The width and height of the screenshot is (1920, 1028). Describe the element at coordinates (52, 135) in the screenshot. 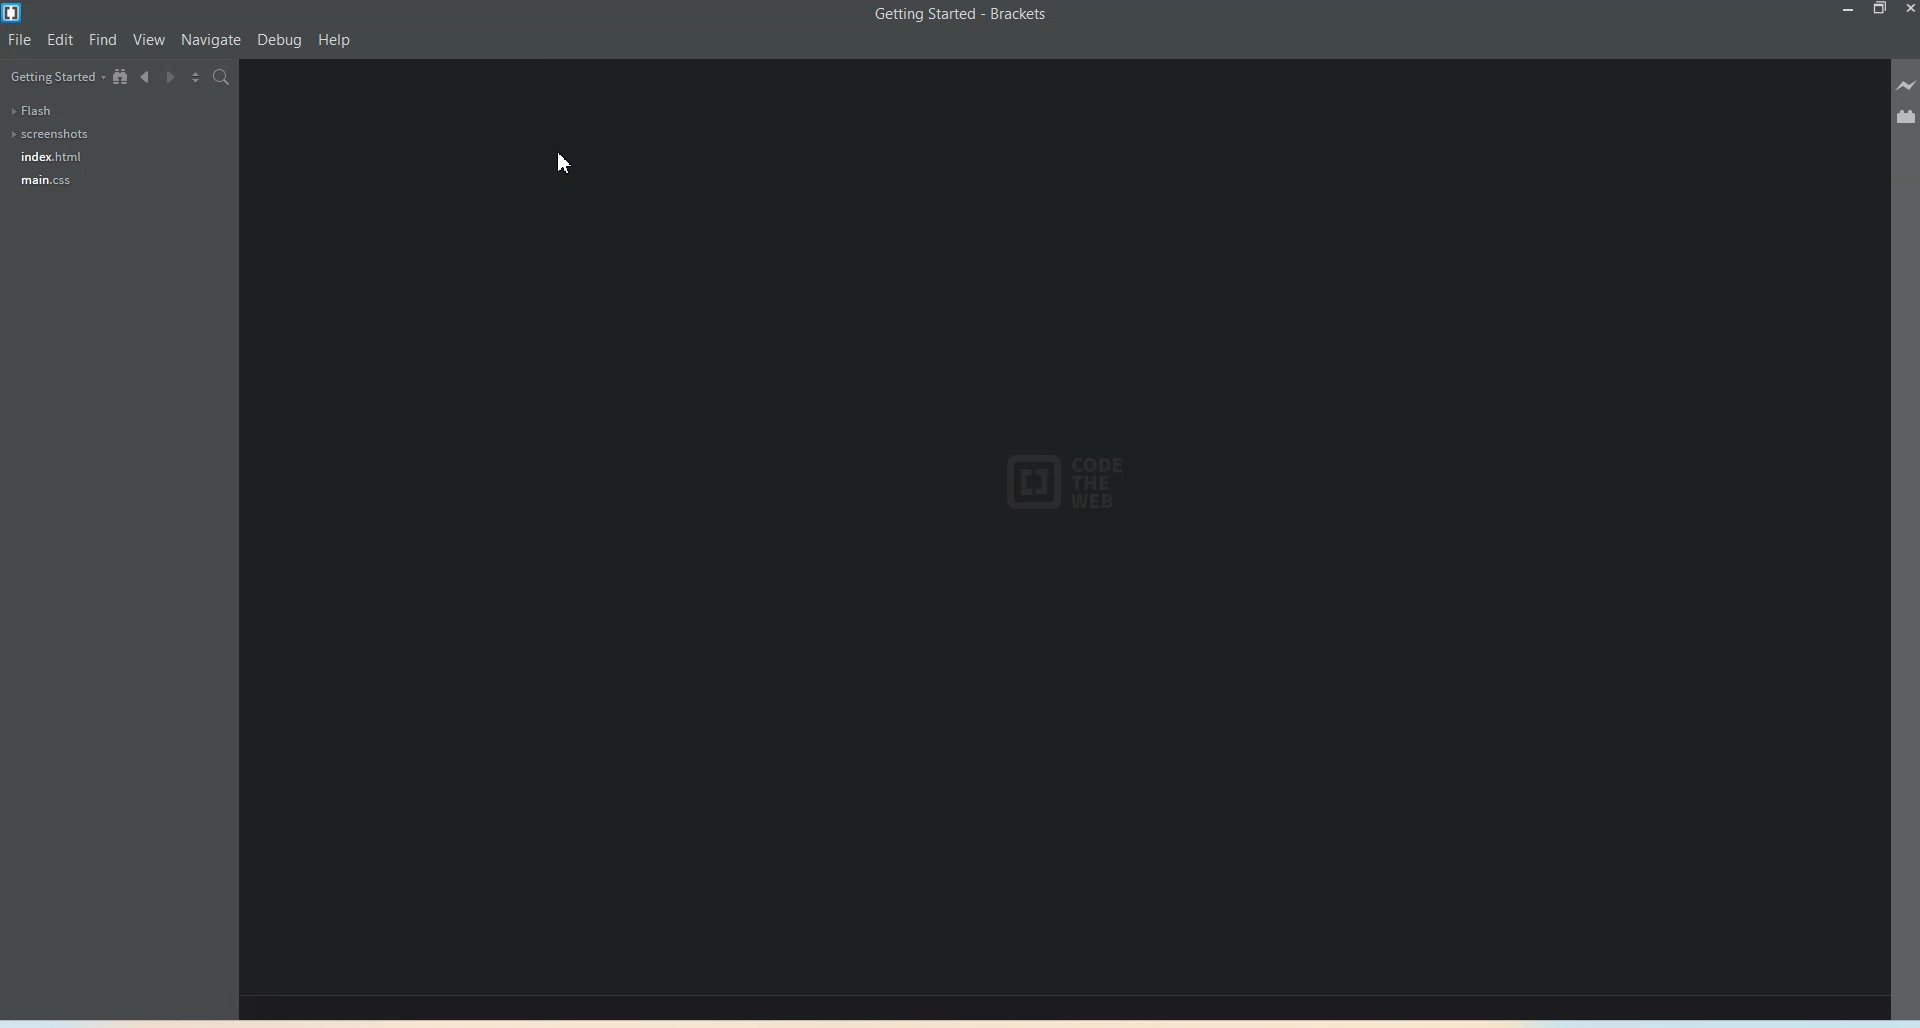

I see `Screenshots` at that location.